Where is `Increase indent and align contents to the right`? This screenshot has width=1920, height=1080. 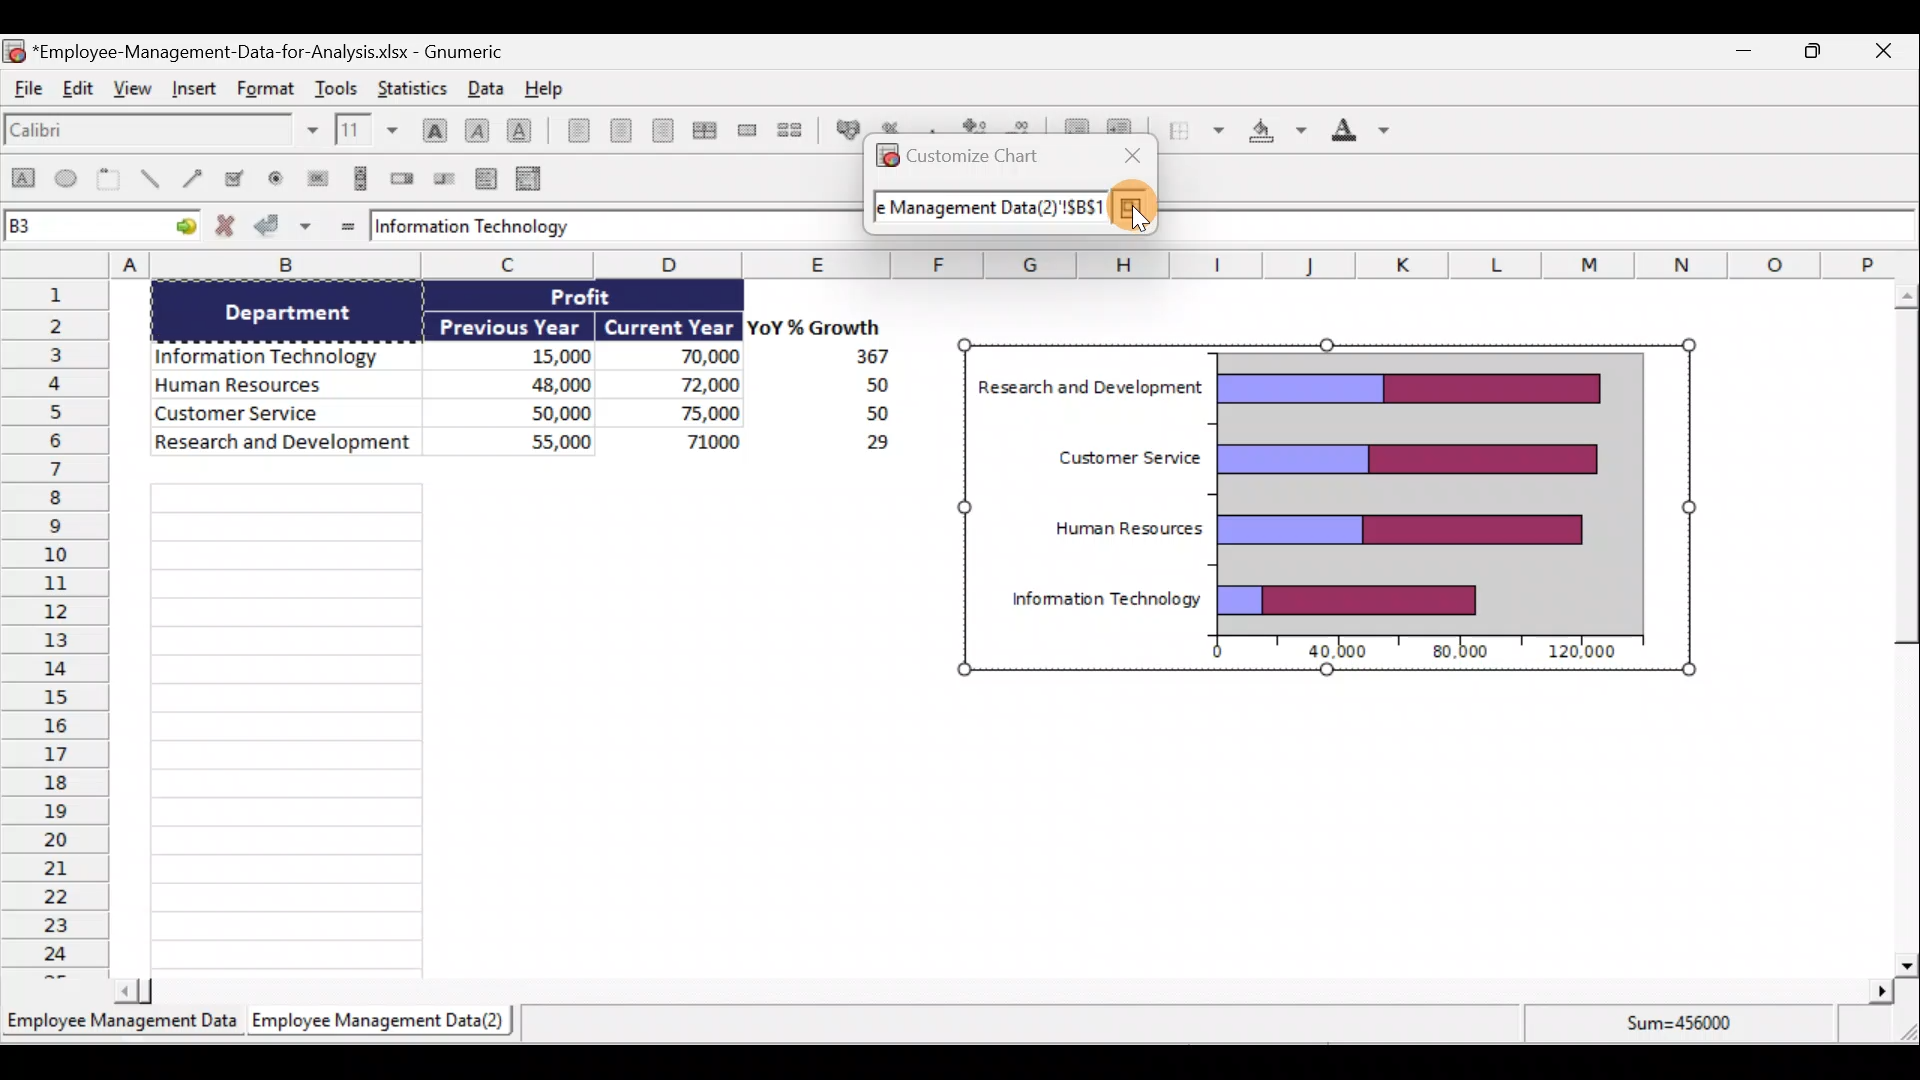
Increase indent and align contents to the right is located at coordinates (1126, 127).